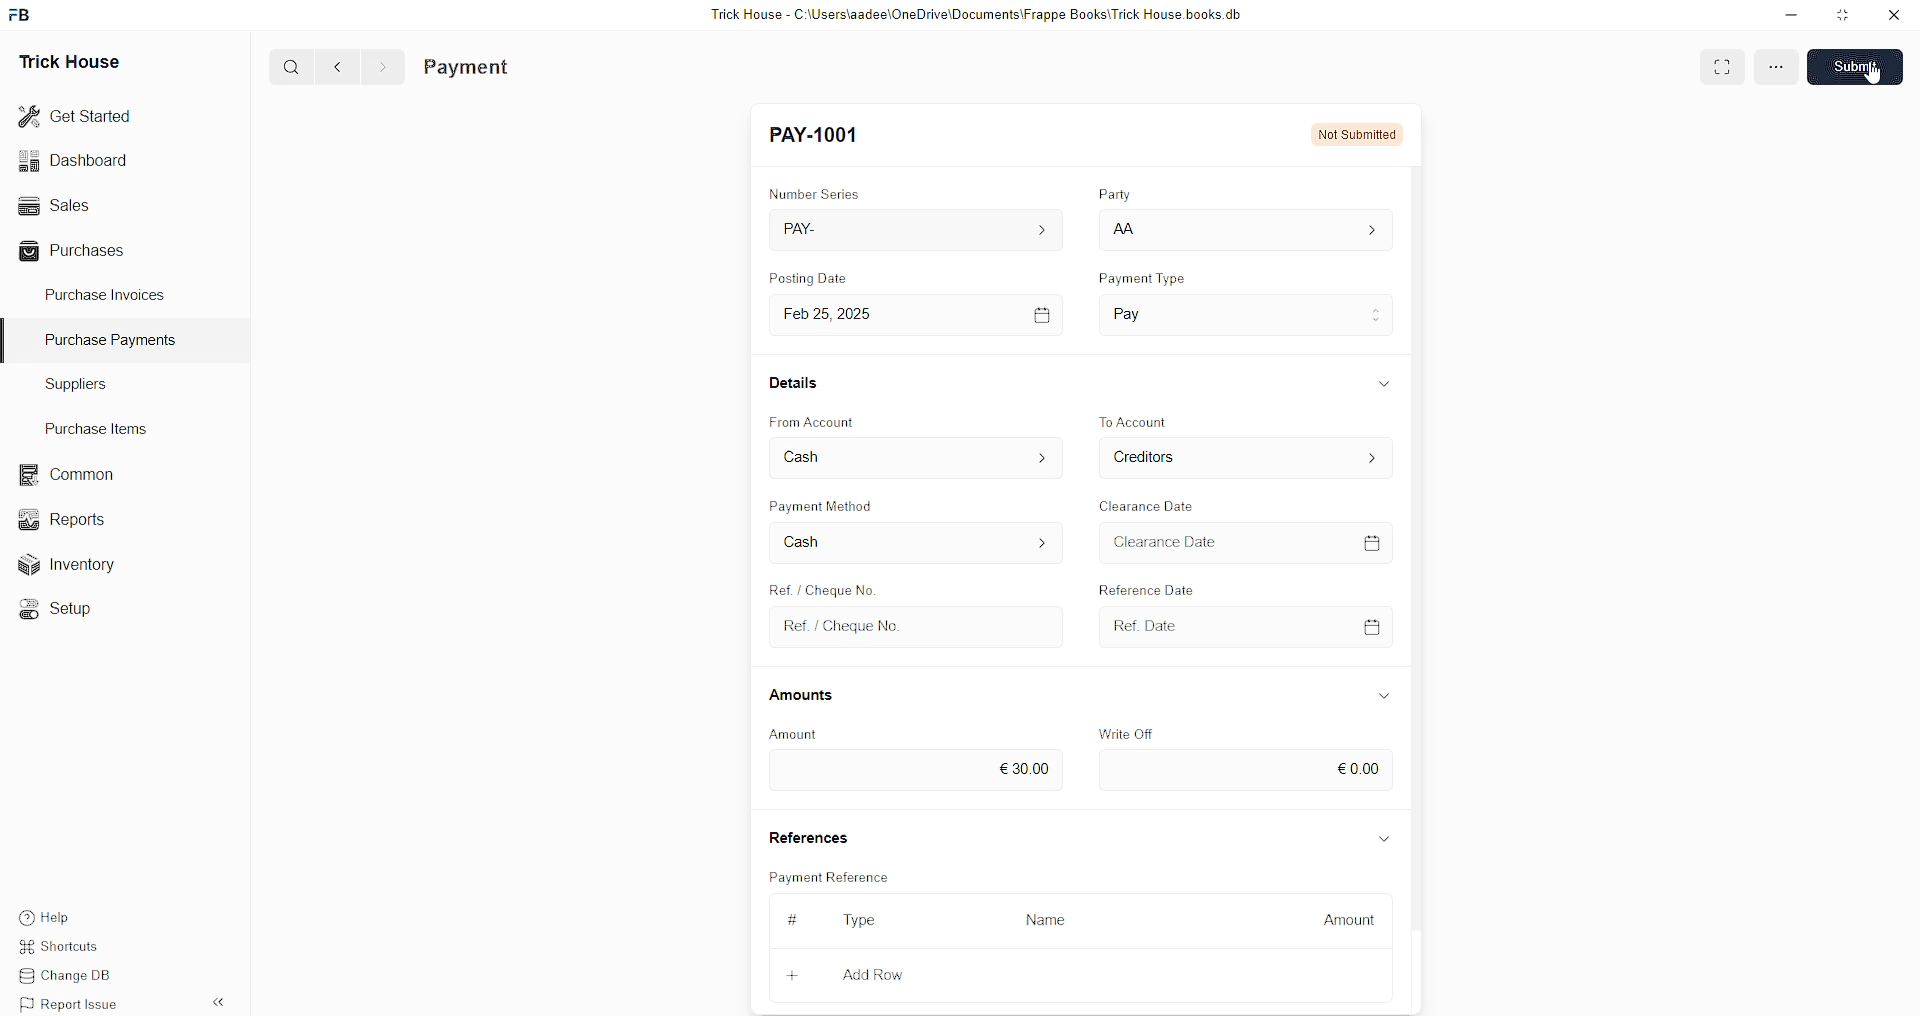 The image size is (1920, 1016). Describe the element at coordinates (78, 569) in the screenshot. I see `Inventory` at that location.